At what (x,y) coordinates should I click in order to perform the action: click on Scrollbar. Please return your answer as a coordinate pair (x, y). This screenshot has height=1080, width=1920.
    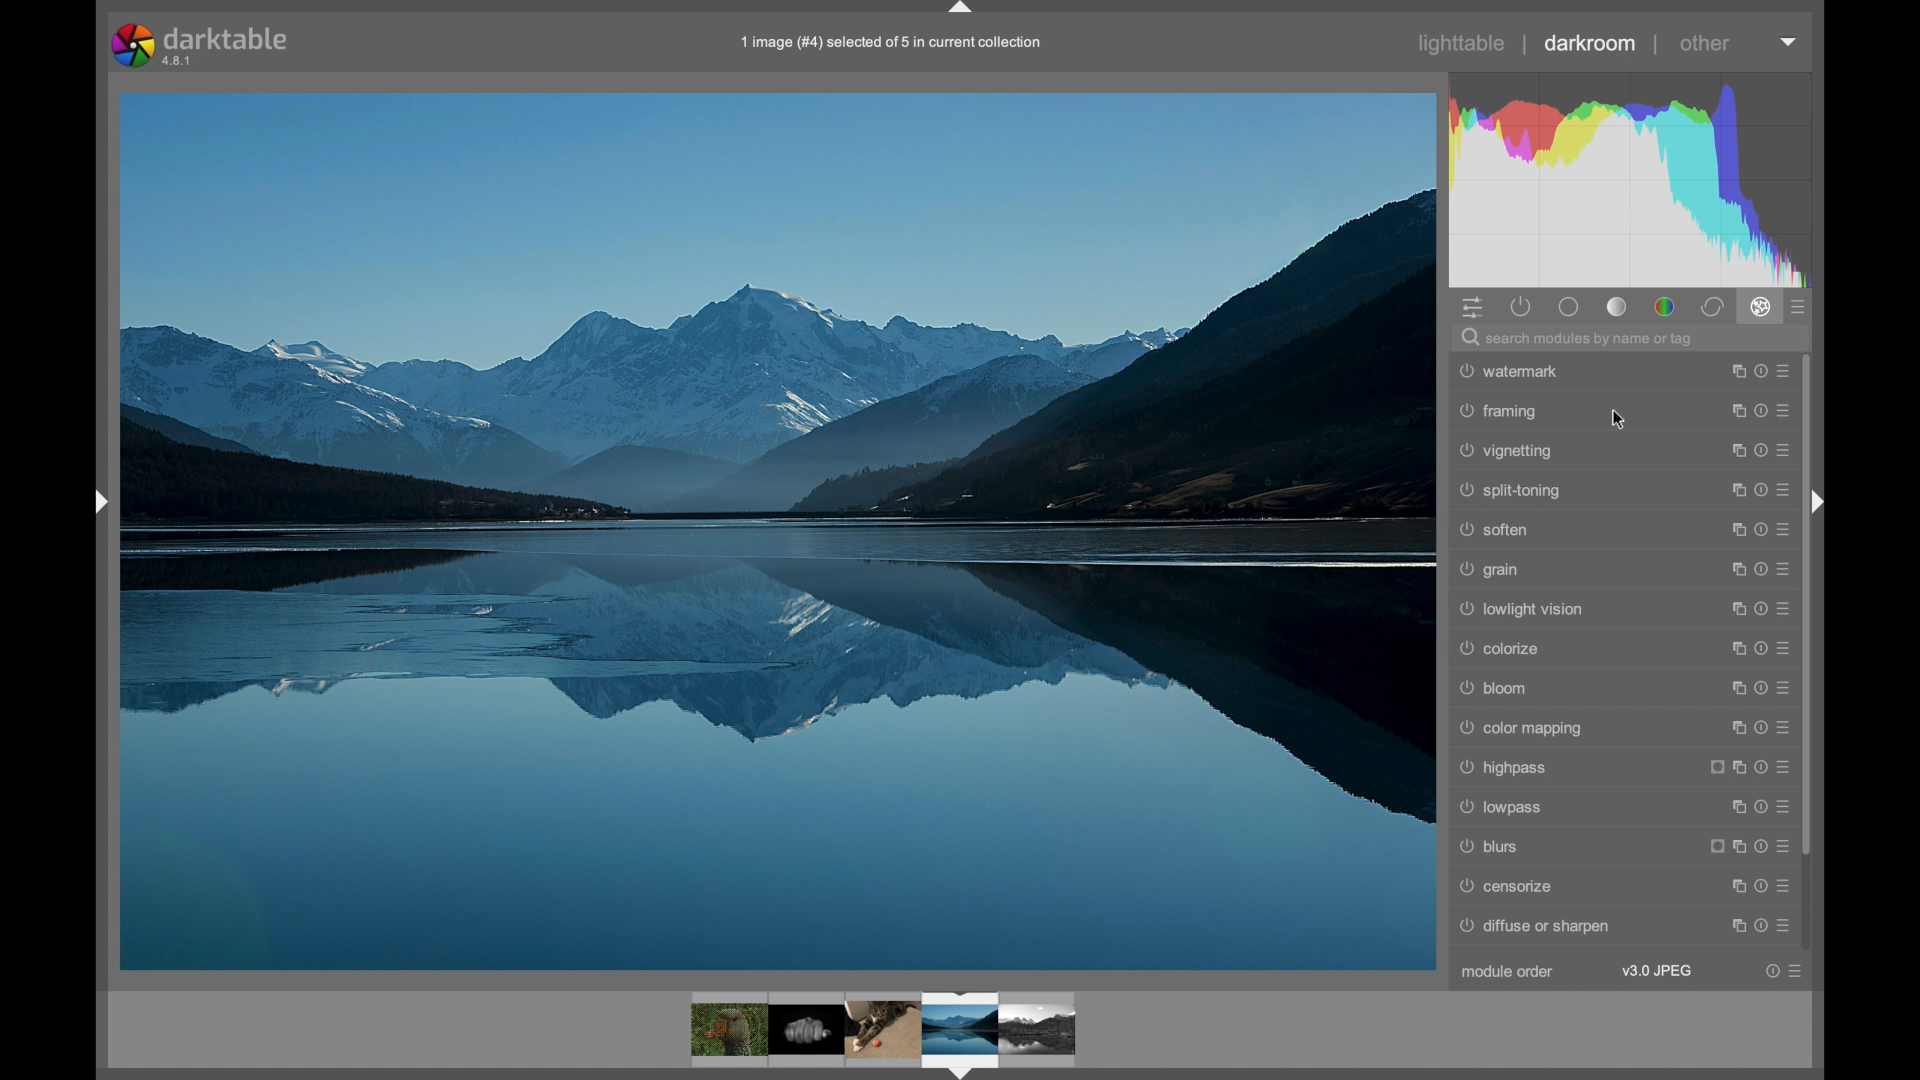
    Looking at the image, I should click on (1816, 740).